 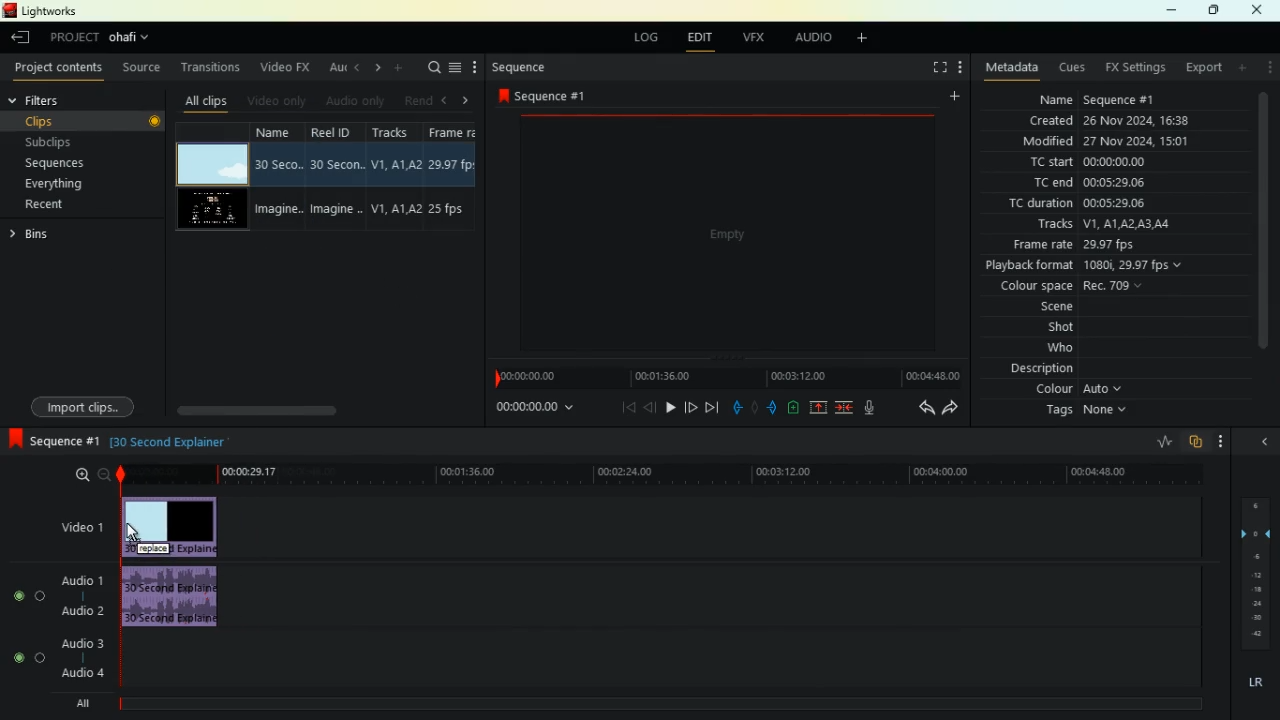 I want to click on video, so click(x=73, y=524).